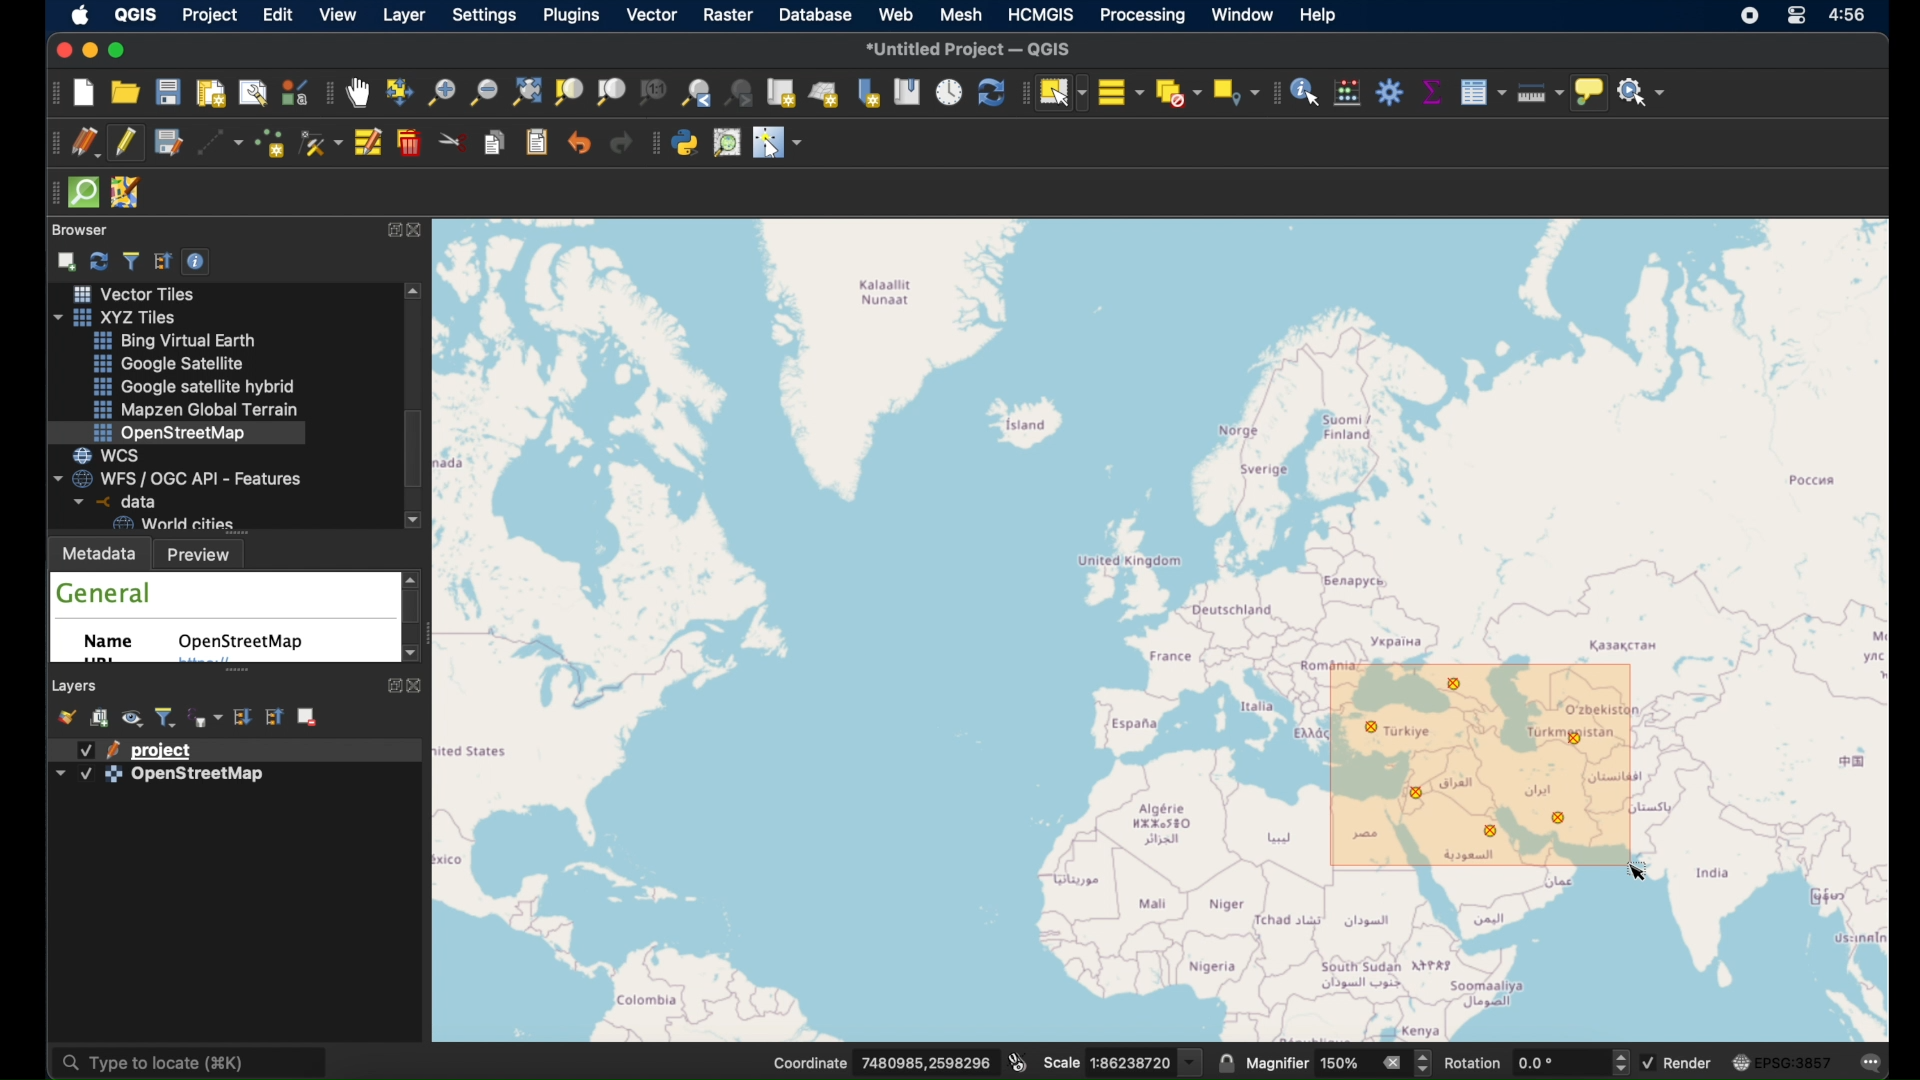  What do you see at coordinates (655, 94) in the screenshot?
I see `zoom to native resolution` at bounding box center [655, 94].